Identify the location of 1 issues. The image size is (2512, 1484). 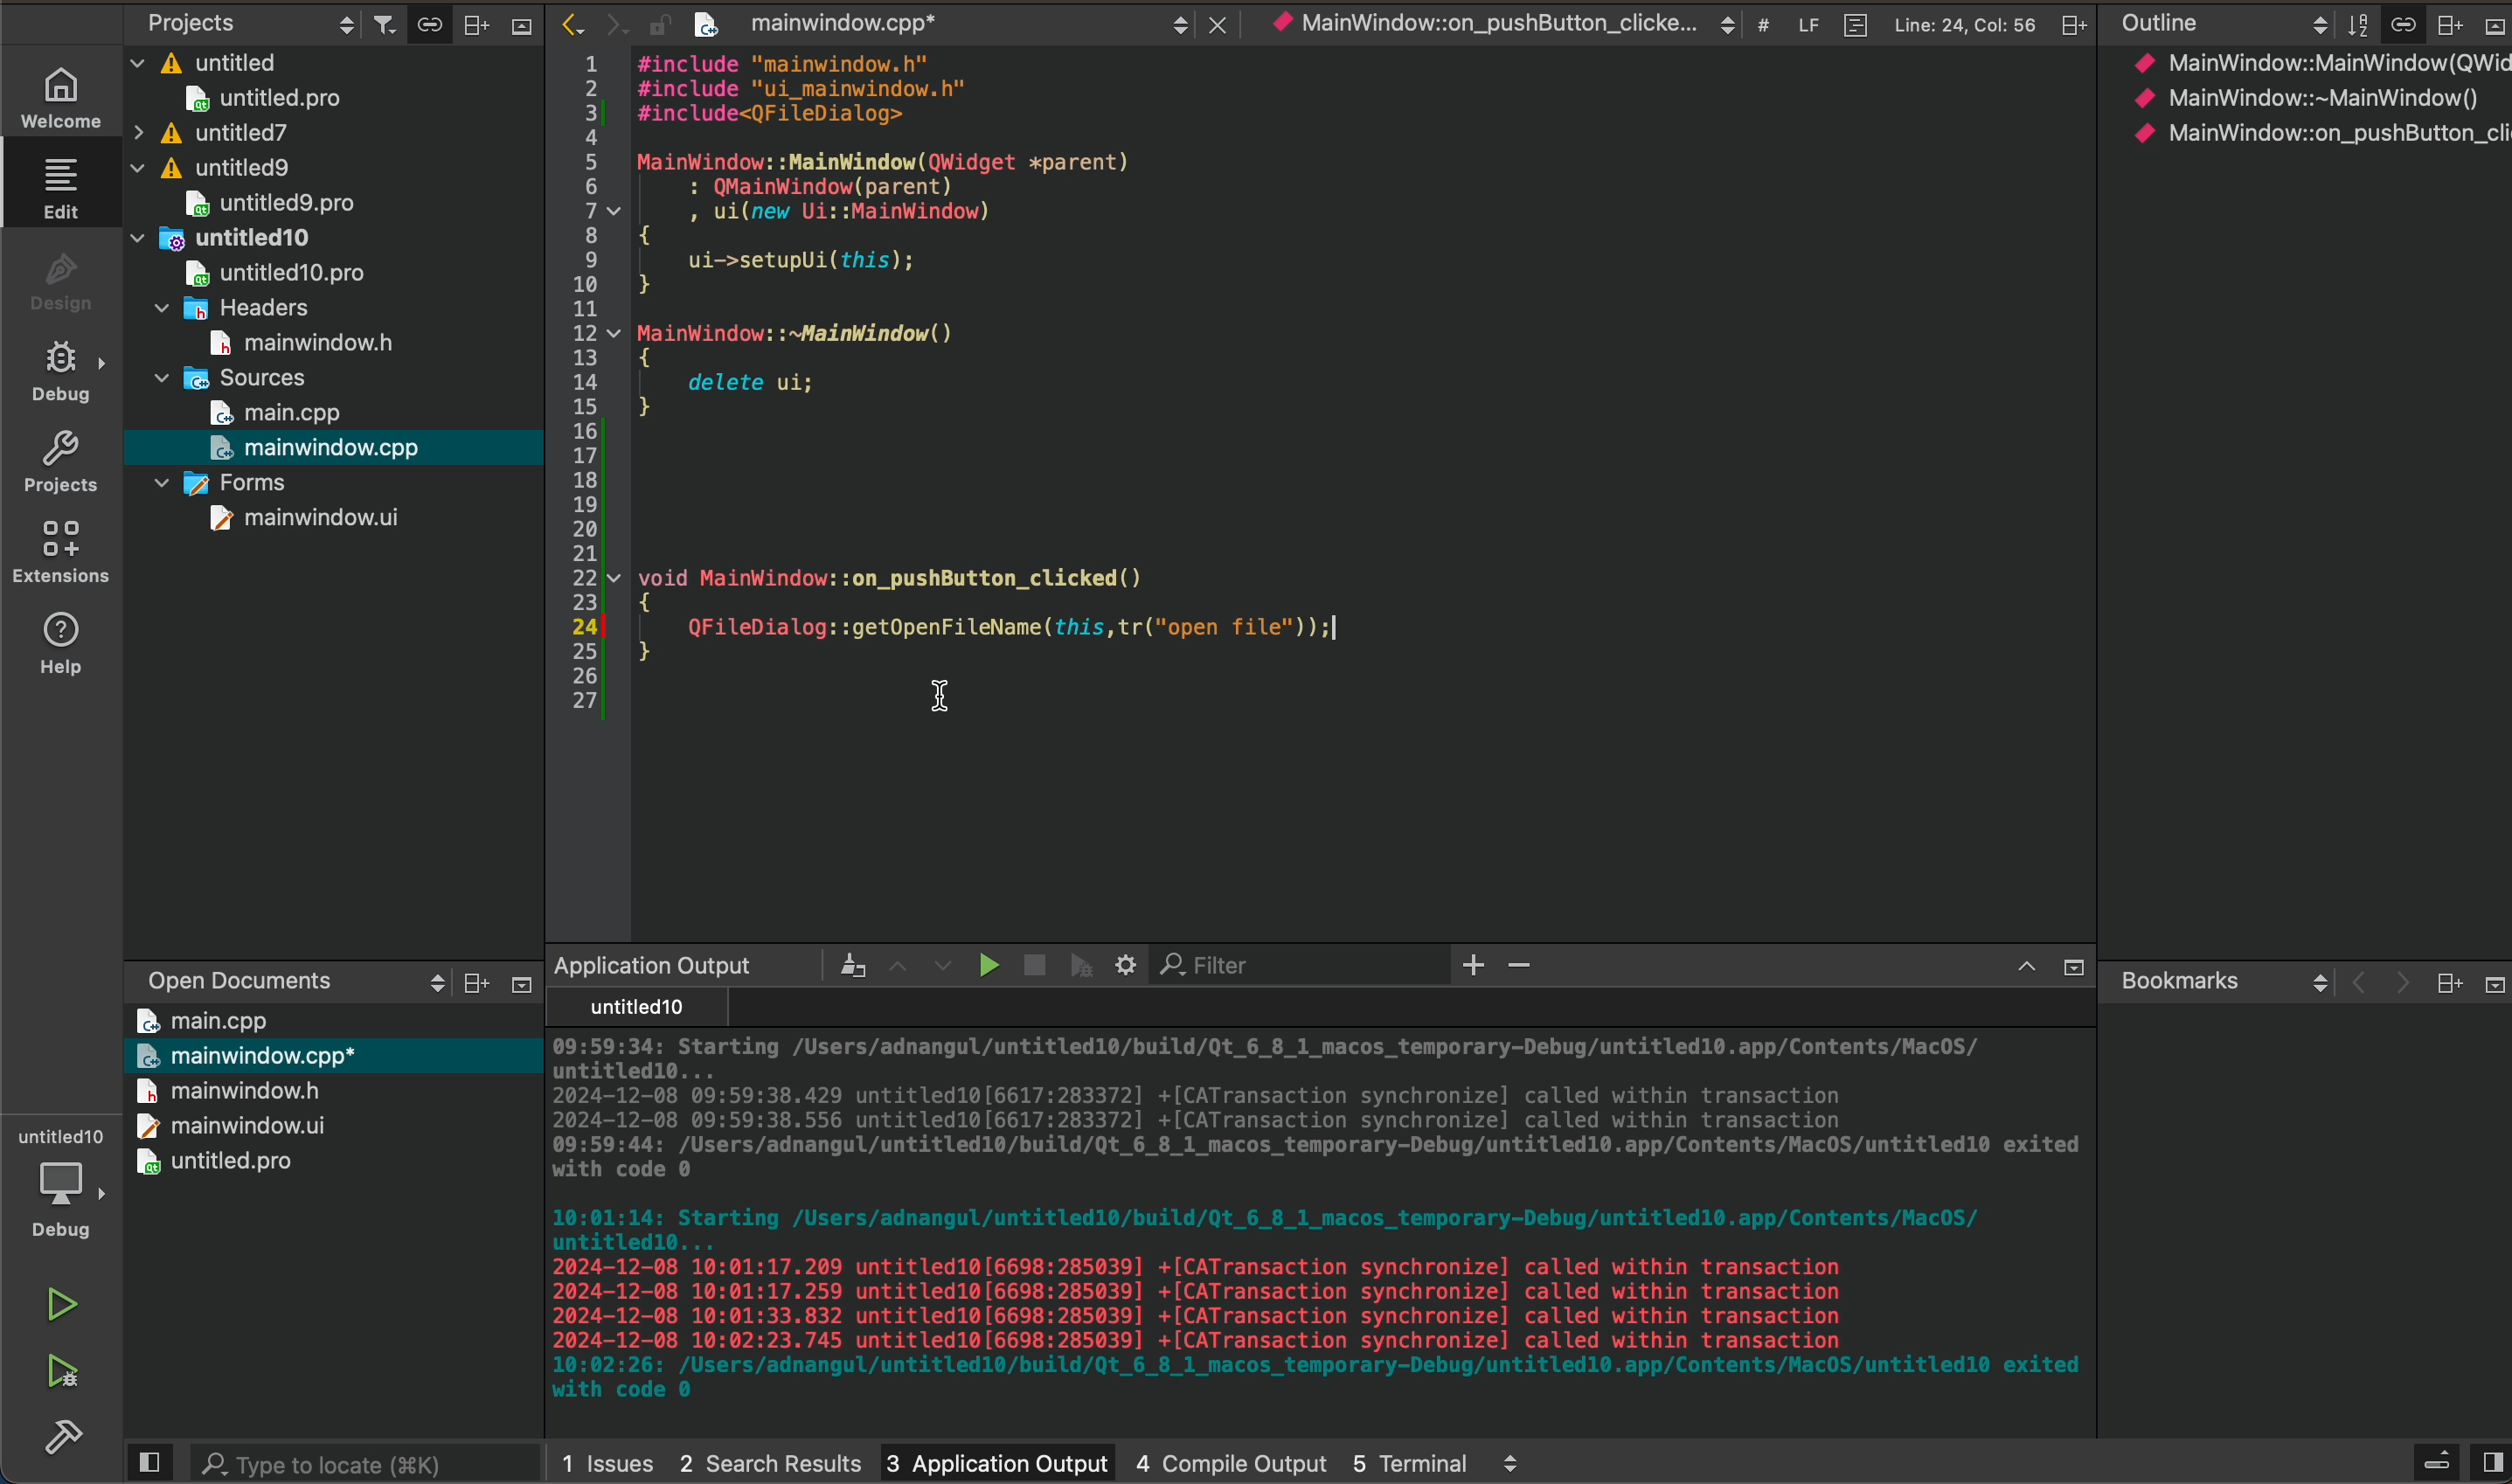
(607, 1458).